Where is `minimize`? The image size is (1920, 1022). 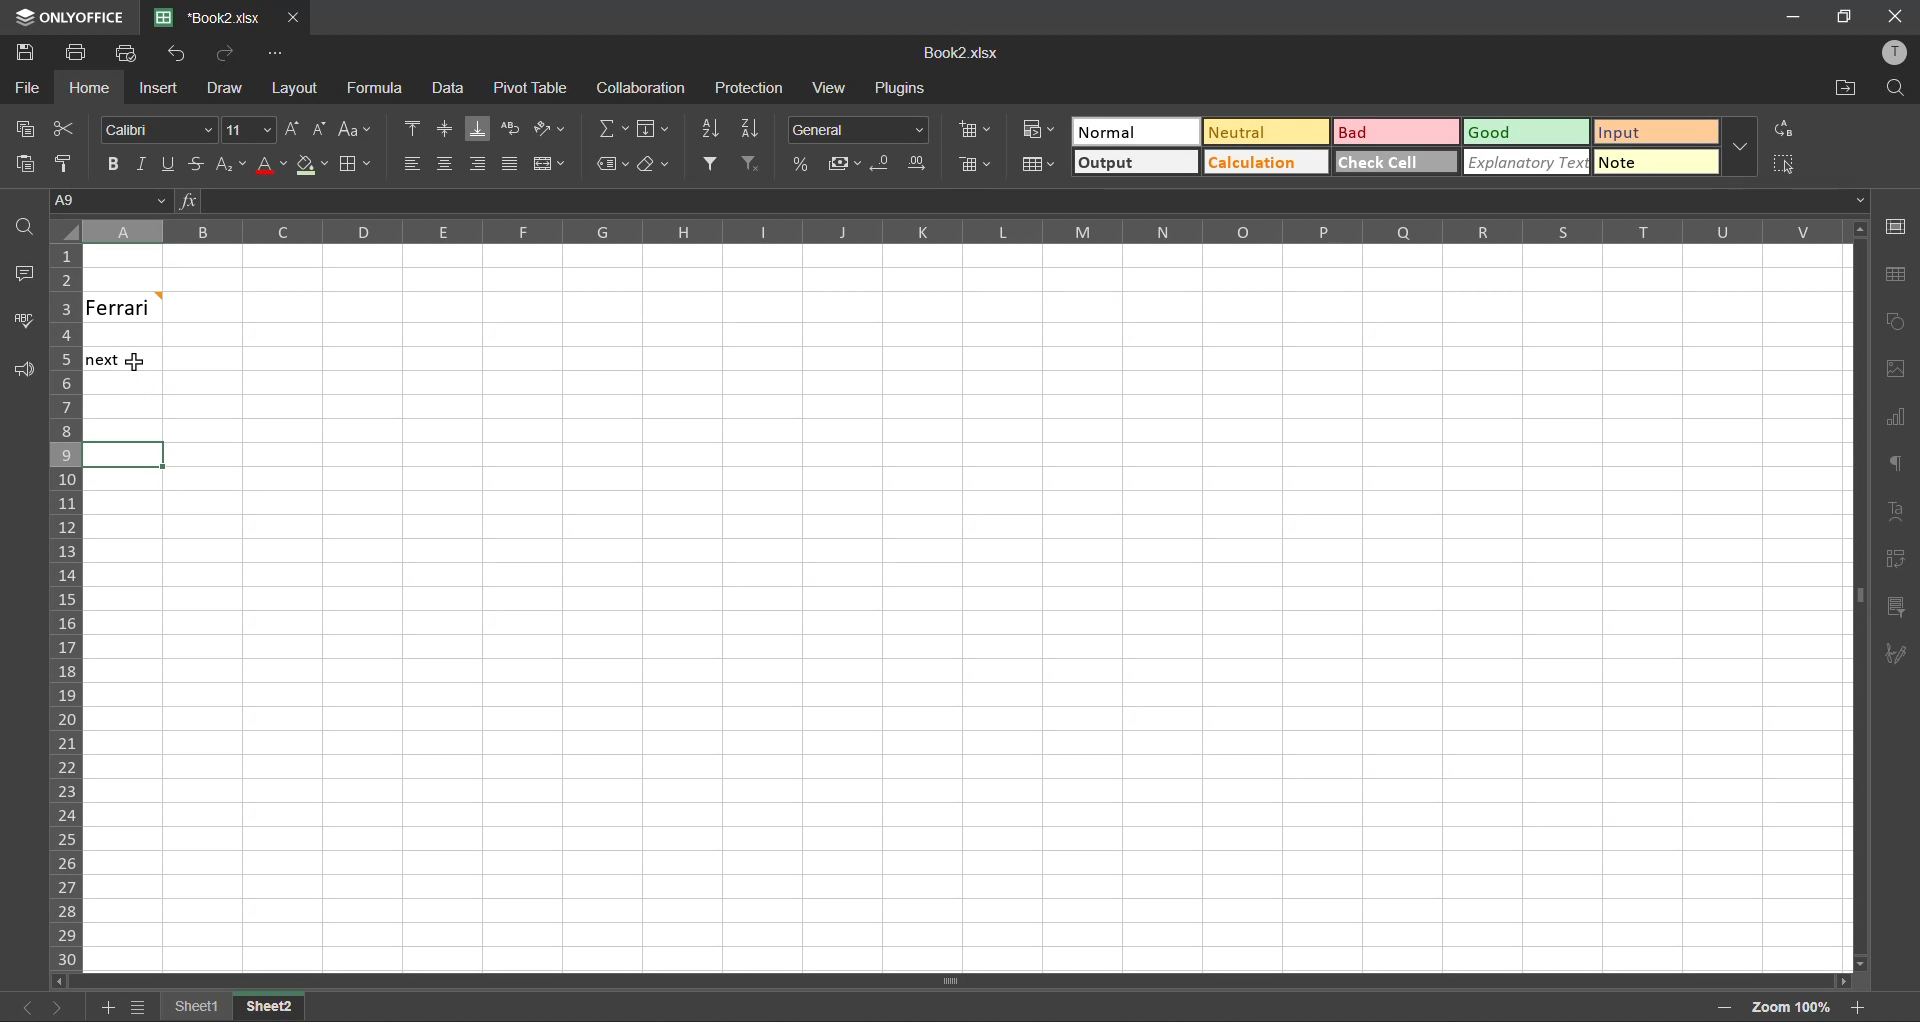
minimize is located at coordinates (1787, 16).